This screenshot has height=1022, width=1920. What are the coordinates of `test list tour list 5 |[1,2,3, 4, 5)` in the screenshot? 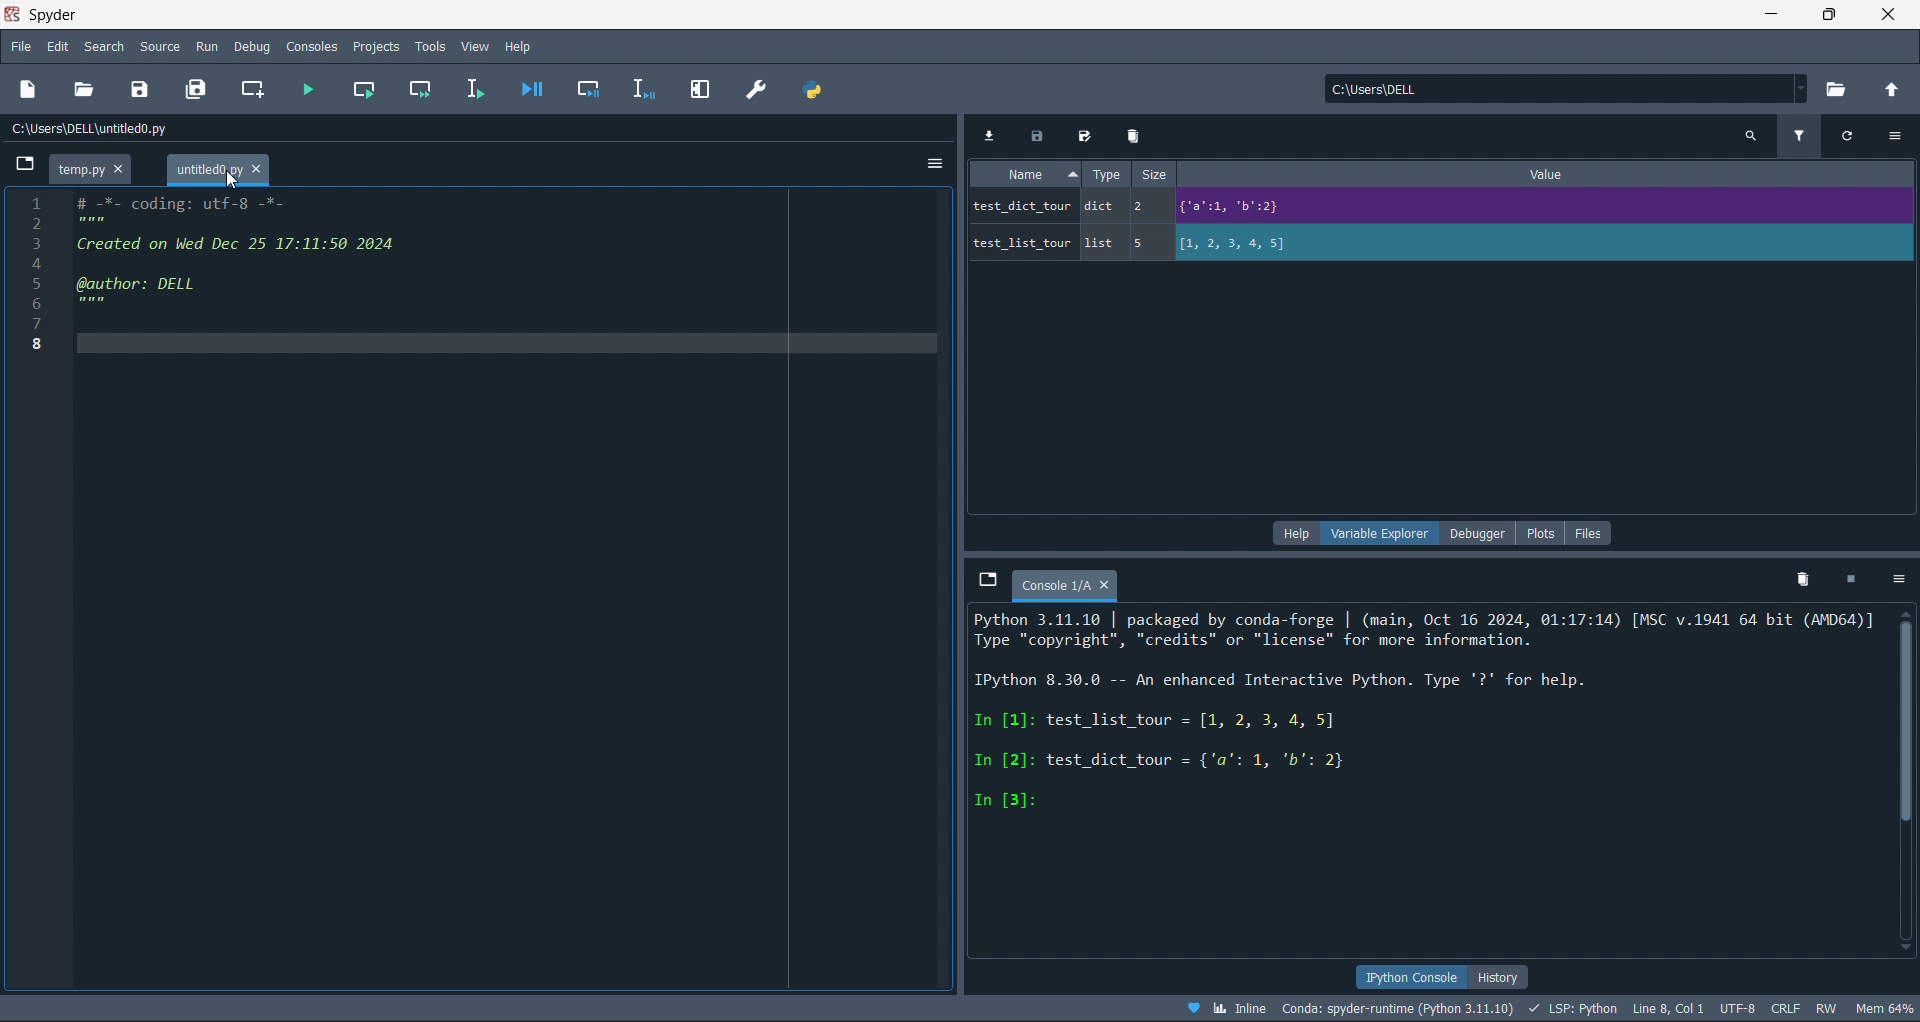 It's located at (1161, 247).